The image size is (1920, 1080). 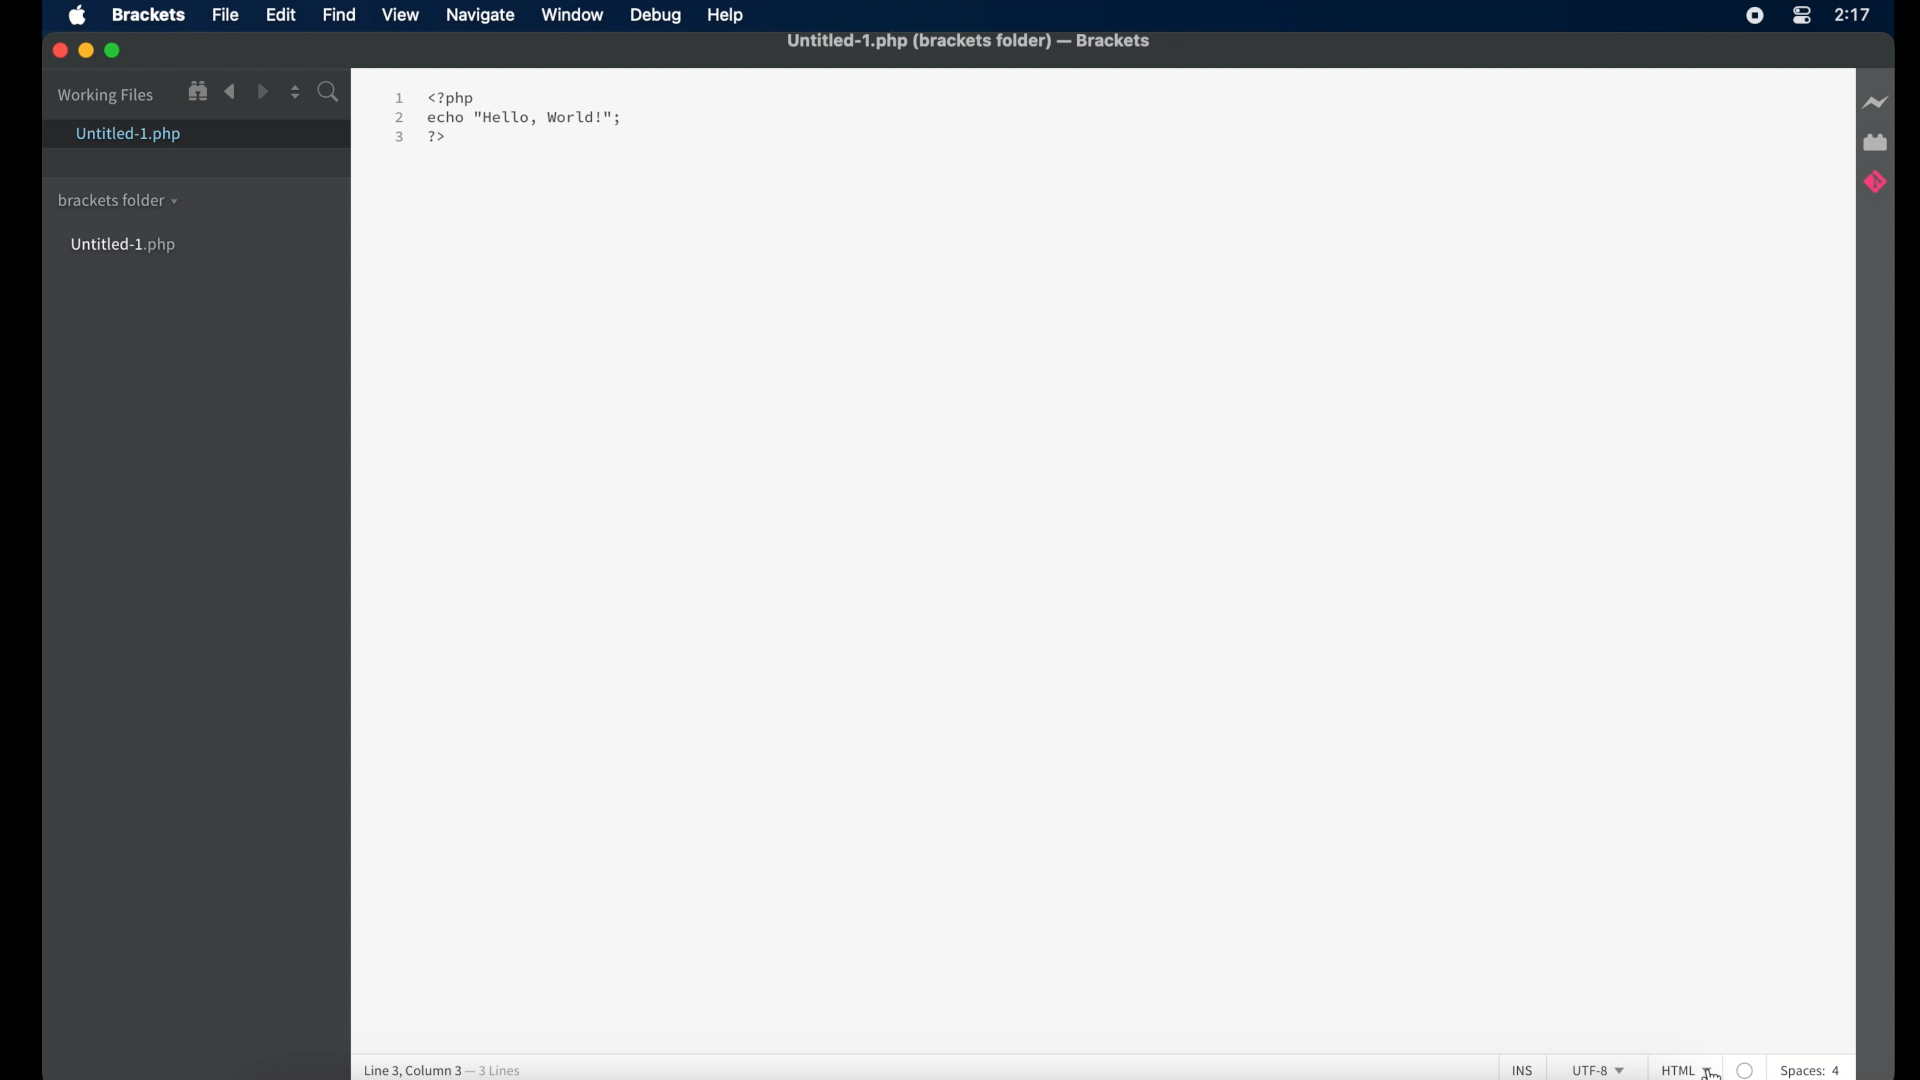 I want to click on brackets folder  dropdown menu, so click(x=117, y=201).